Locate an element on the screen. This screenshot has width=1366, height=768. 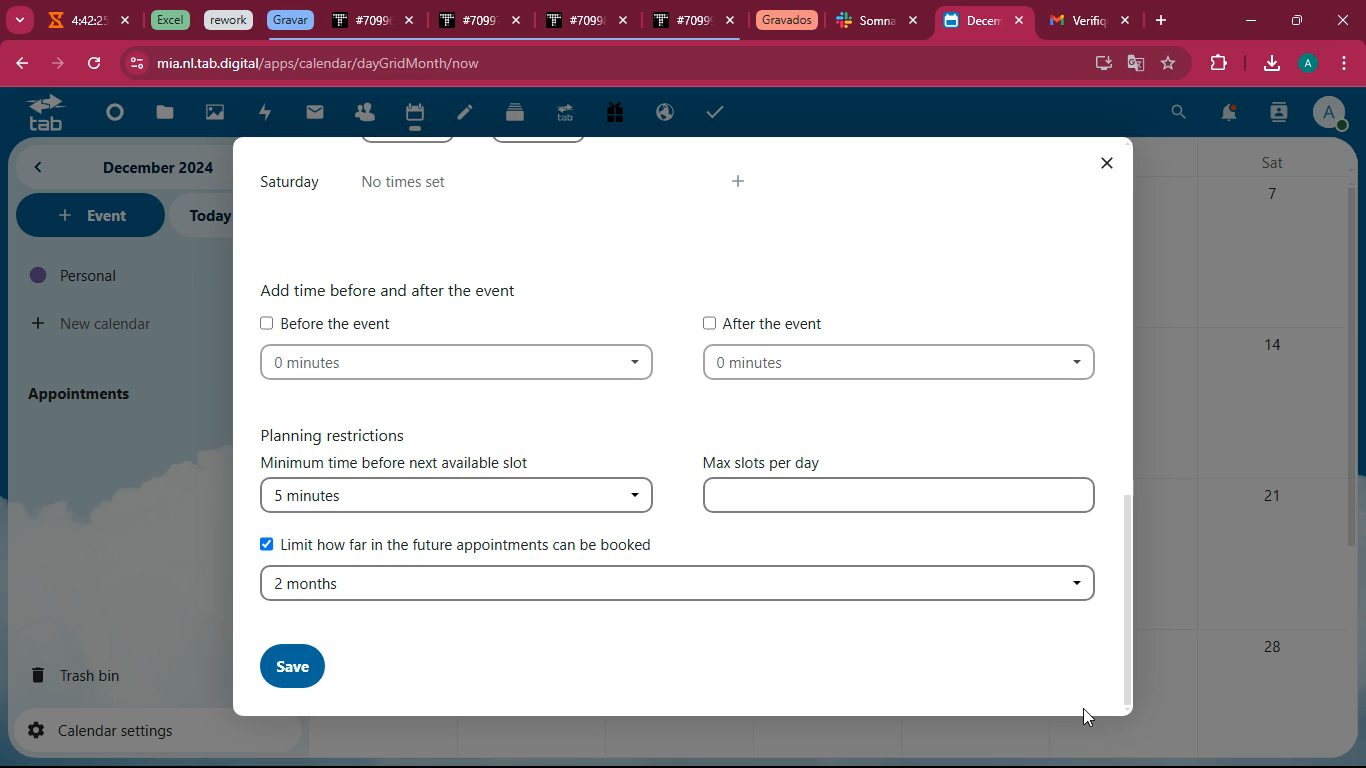
people is located at coordinates (364, 114).